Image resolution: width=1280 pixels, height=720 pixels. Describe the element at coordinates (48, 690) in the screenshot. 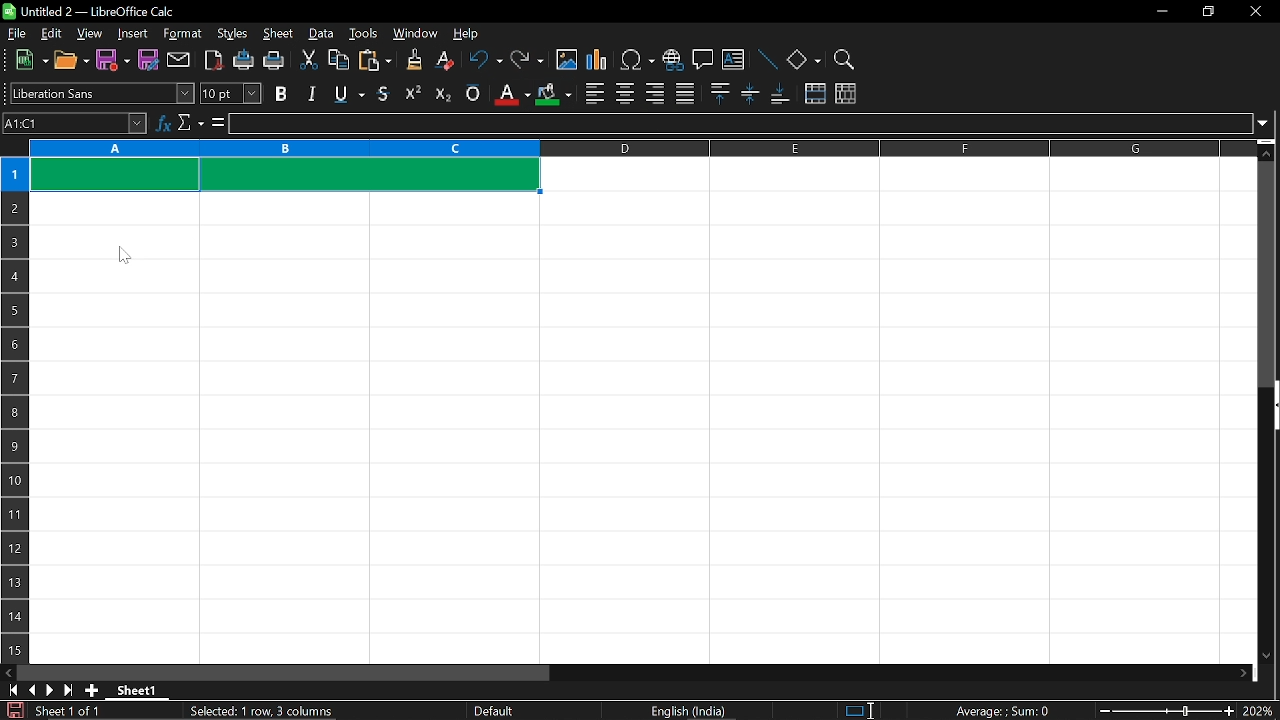

I see `next sheet` at that location.